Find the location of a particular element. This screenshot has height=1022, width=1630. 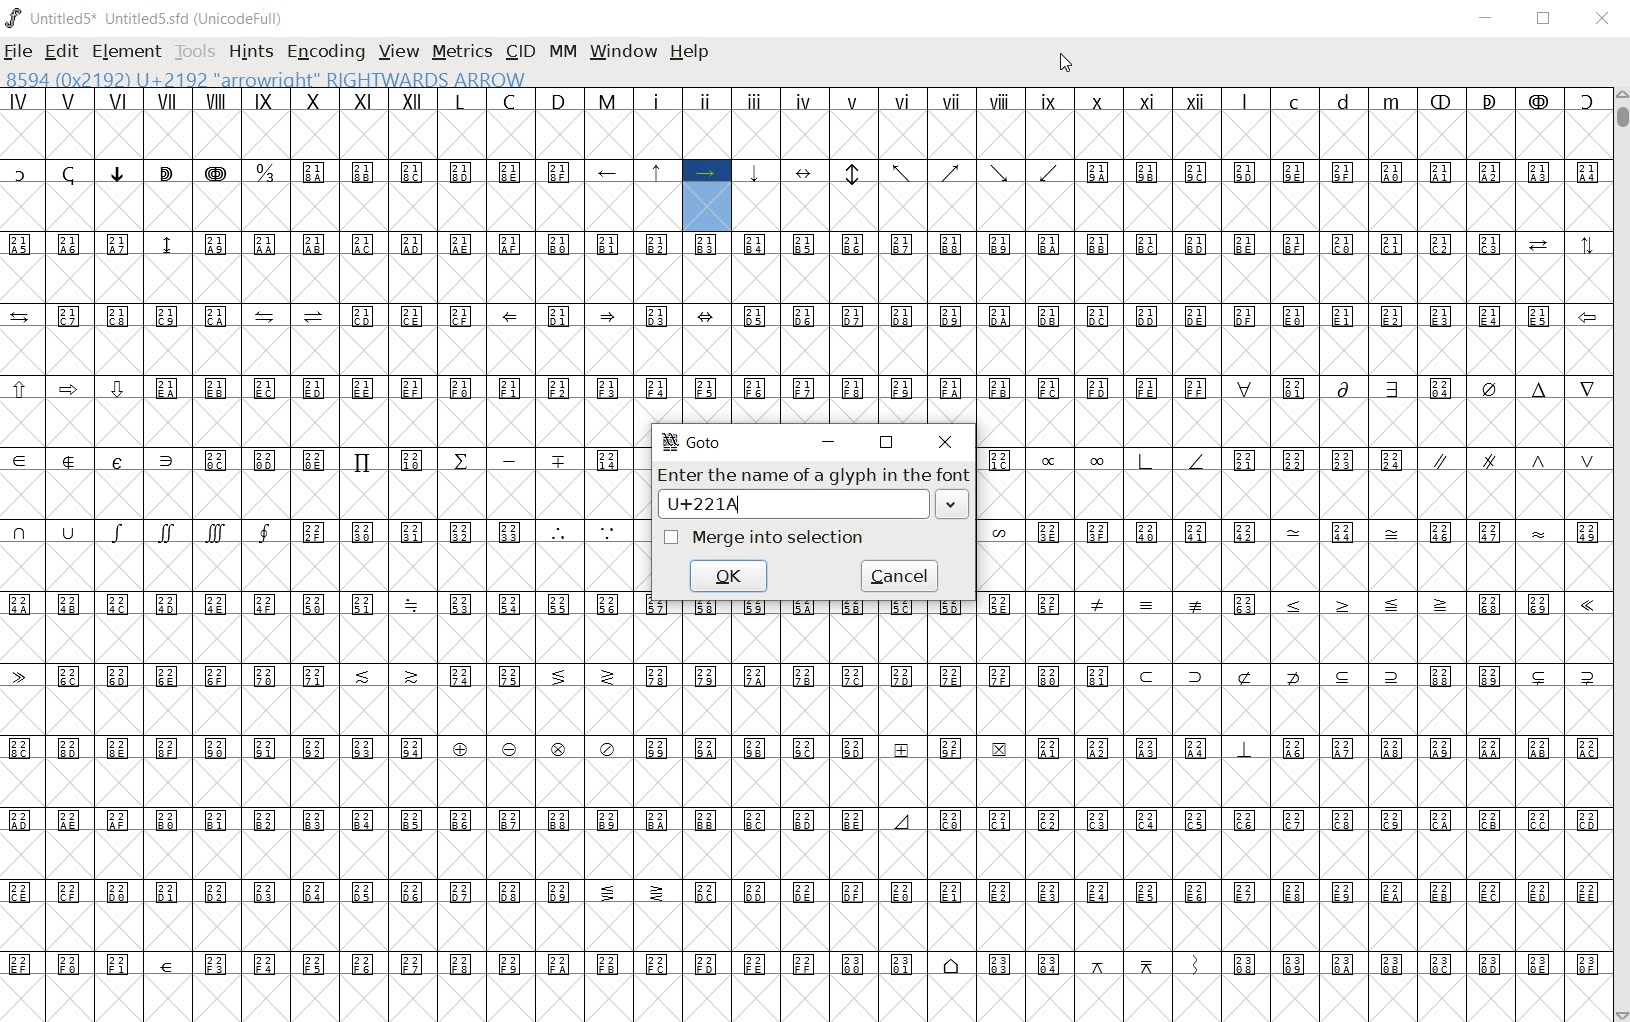

SCROLLBAR is located at coordinates (1620, 554).